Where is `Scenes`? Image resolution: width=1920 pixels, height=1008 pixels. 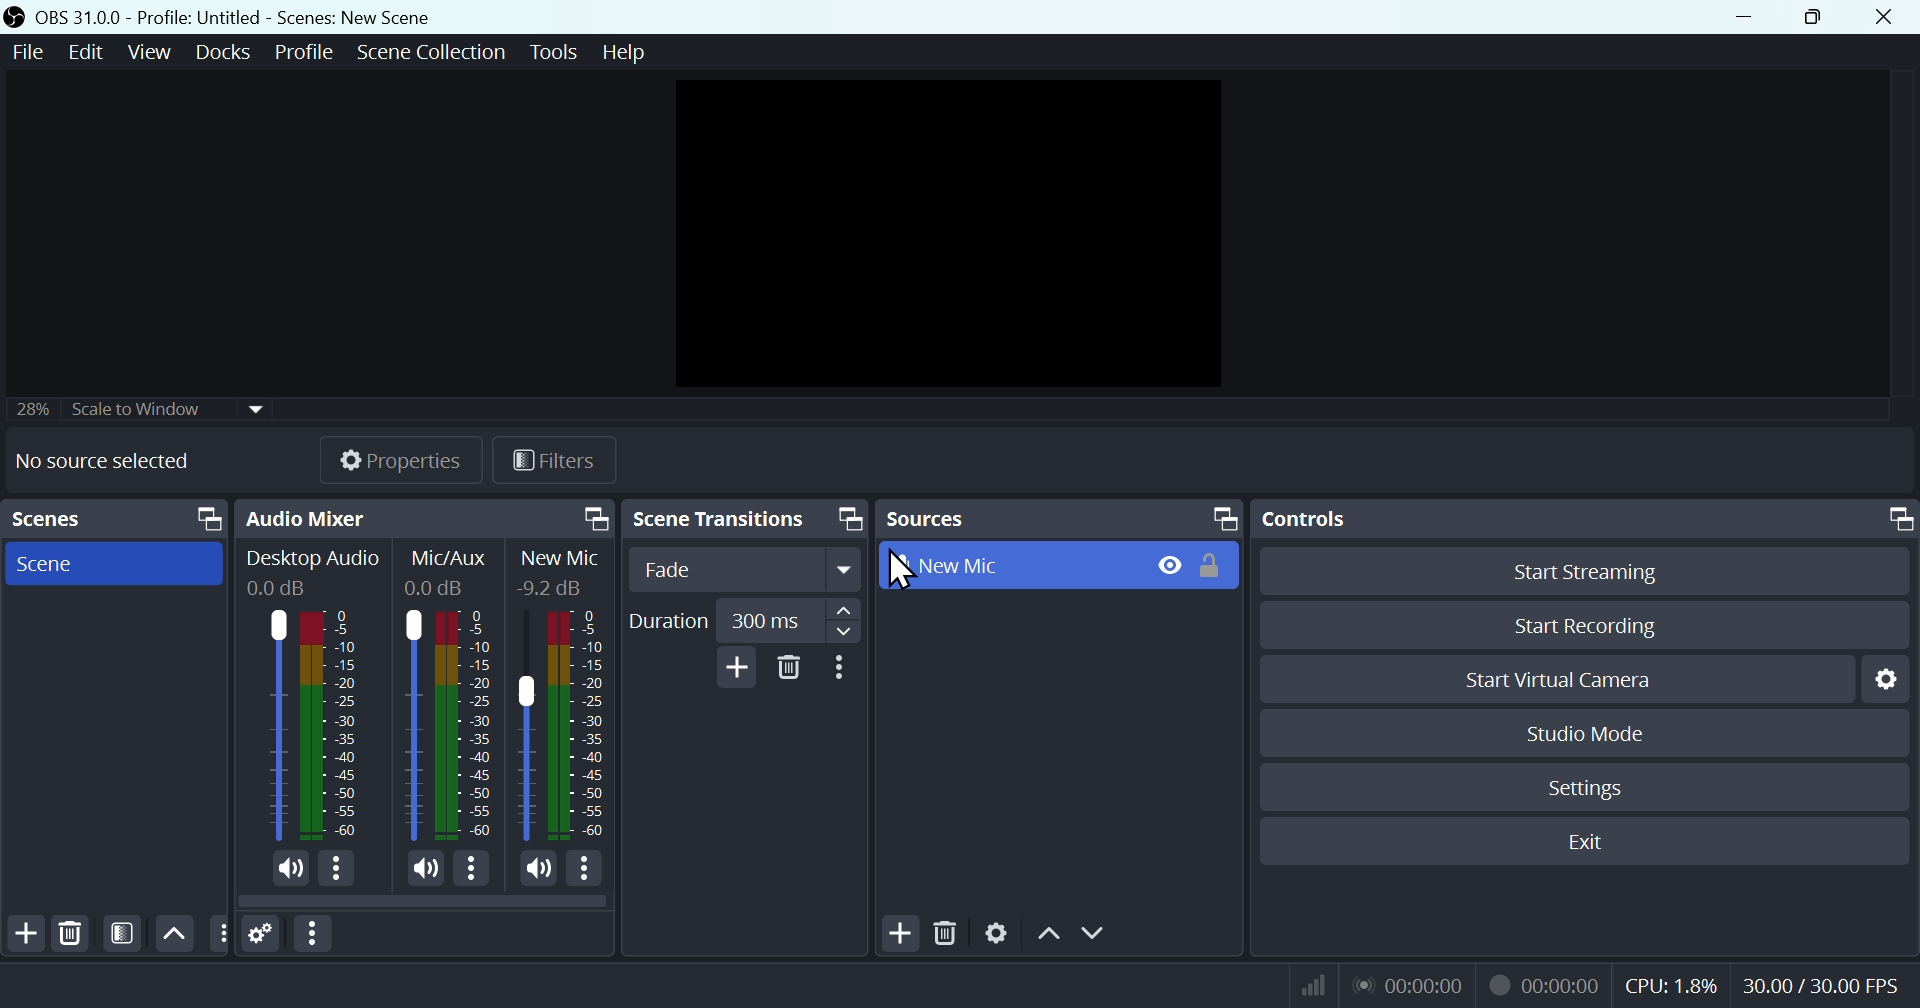 Scenes is located at coordinates (113, 519).